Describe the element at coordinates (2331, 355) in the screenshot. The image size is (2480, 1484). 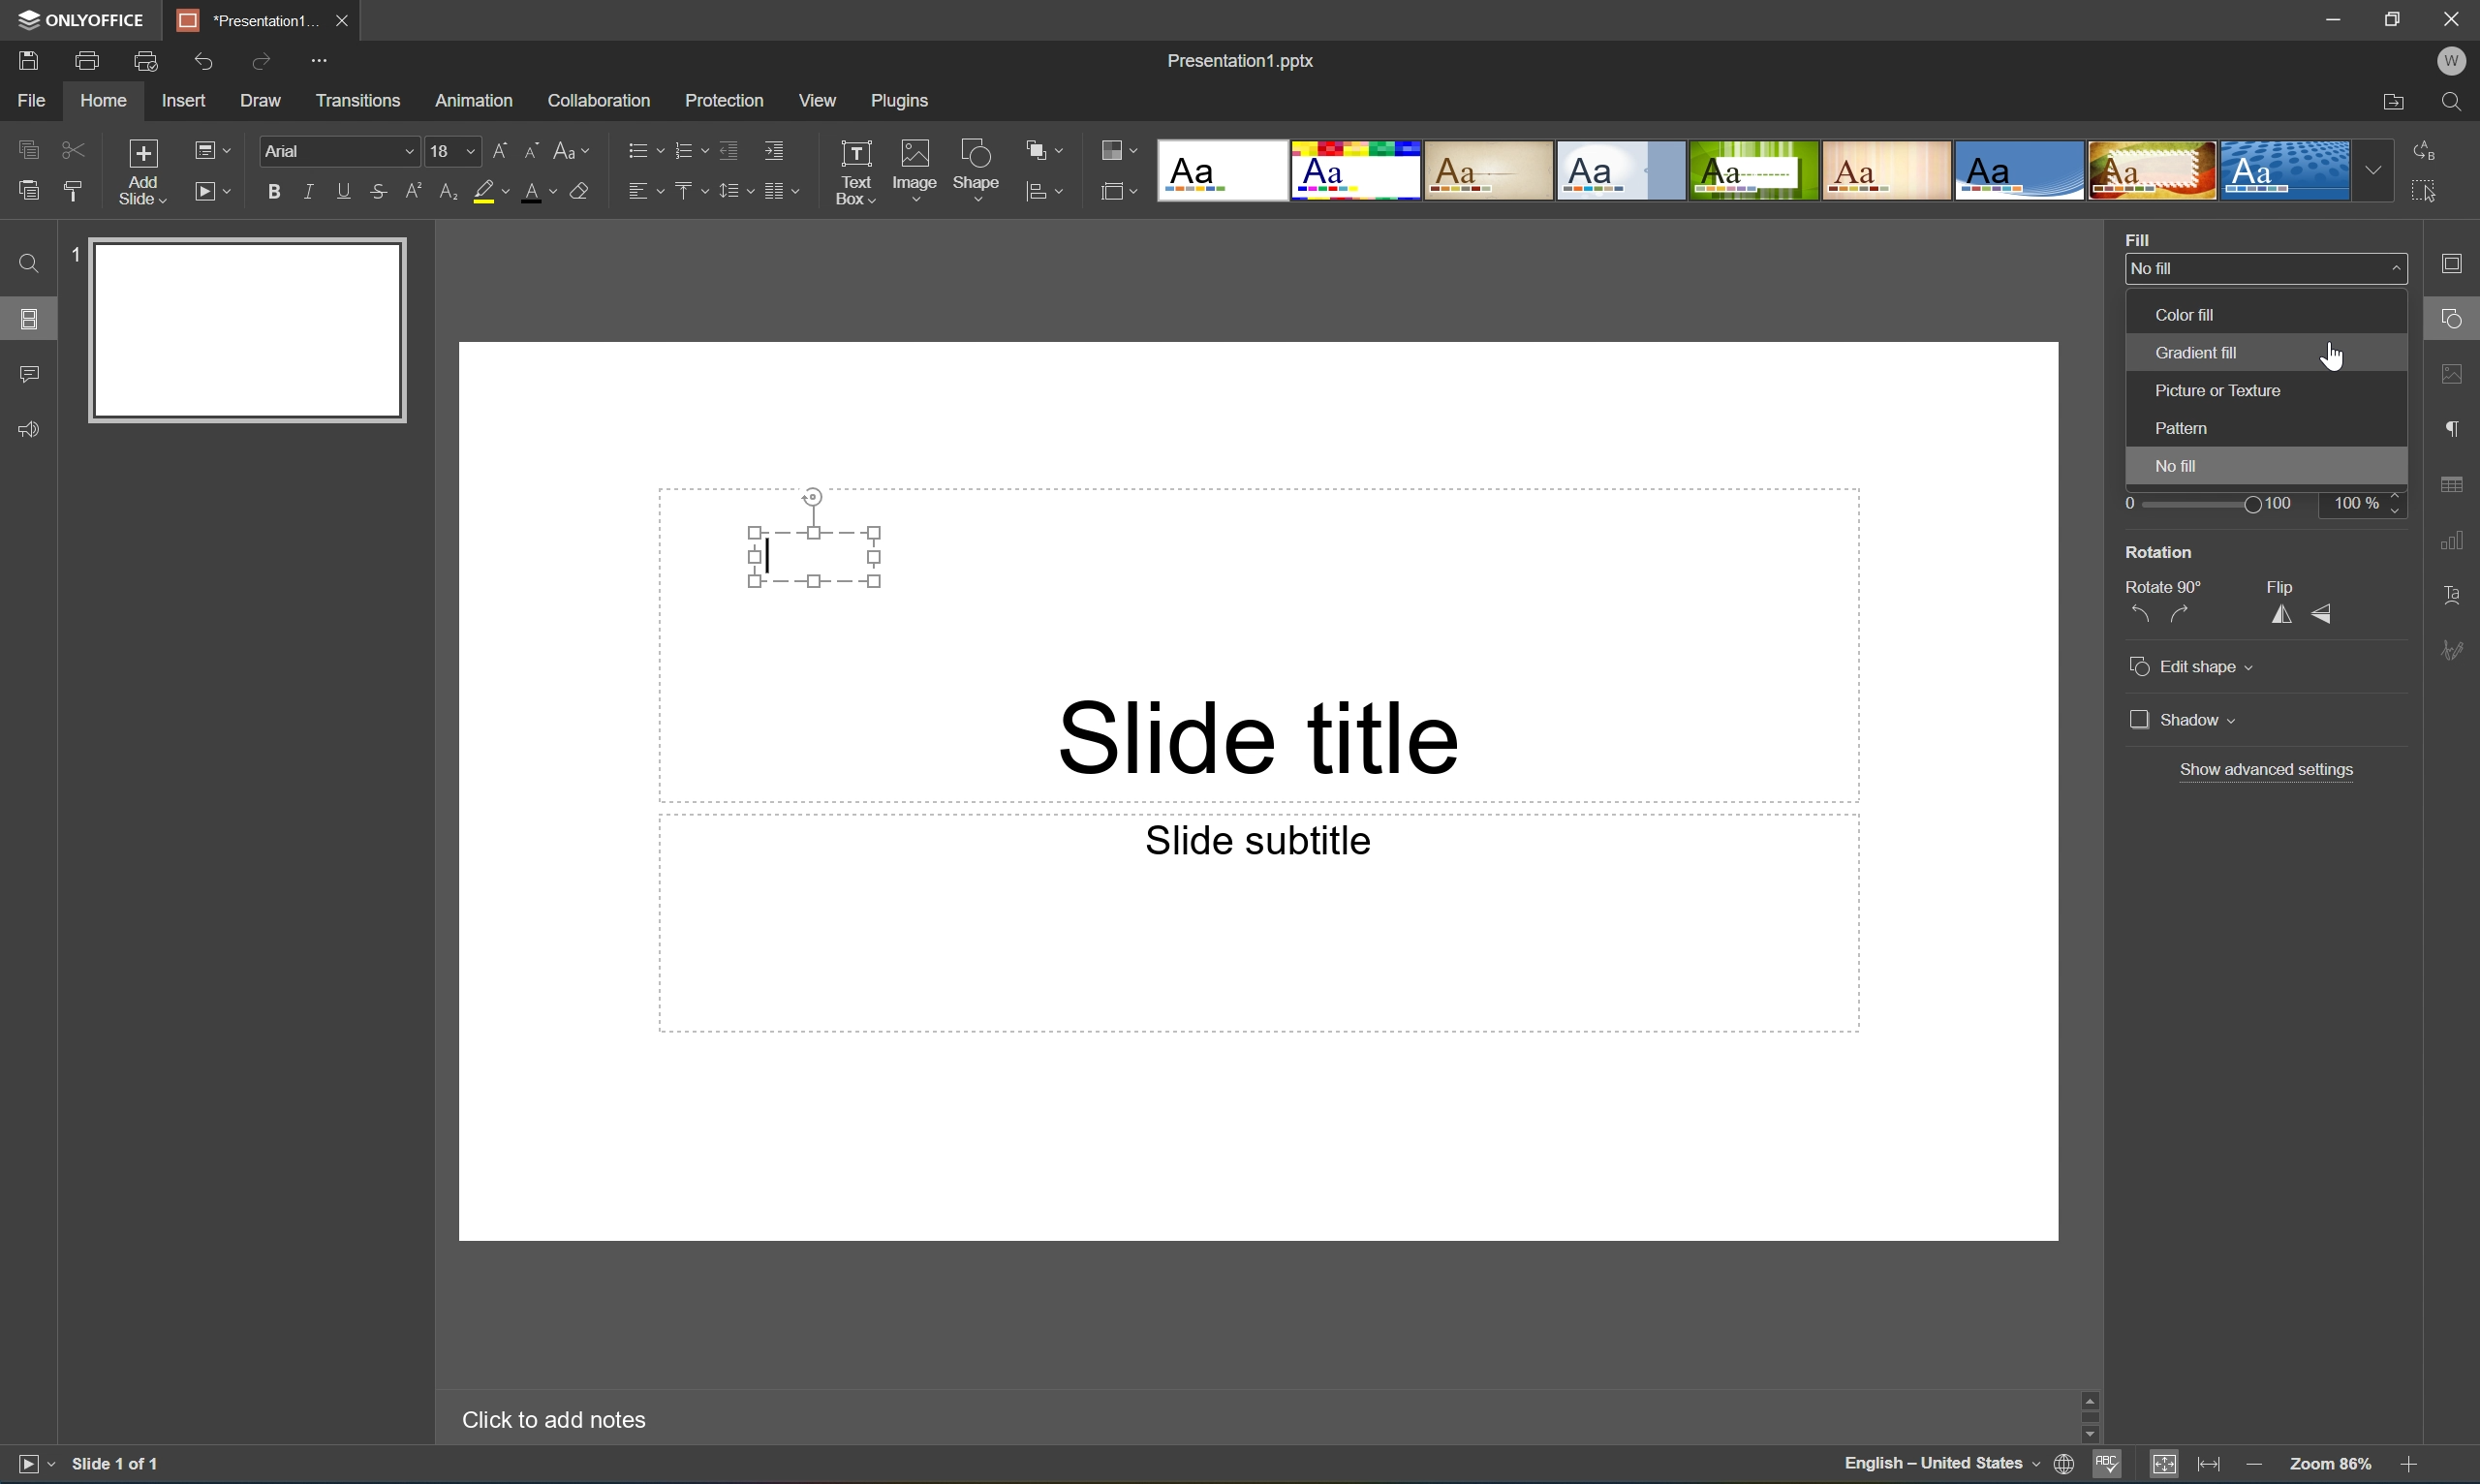
I see `Cursor` at that location.